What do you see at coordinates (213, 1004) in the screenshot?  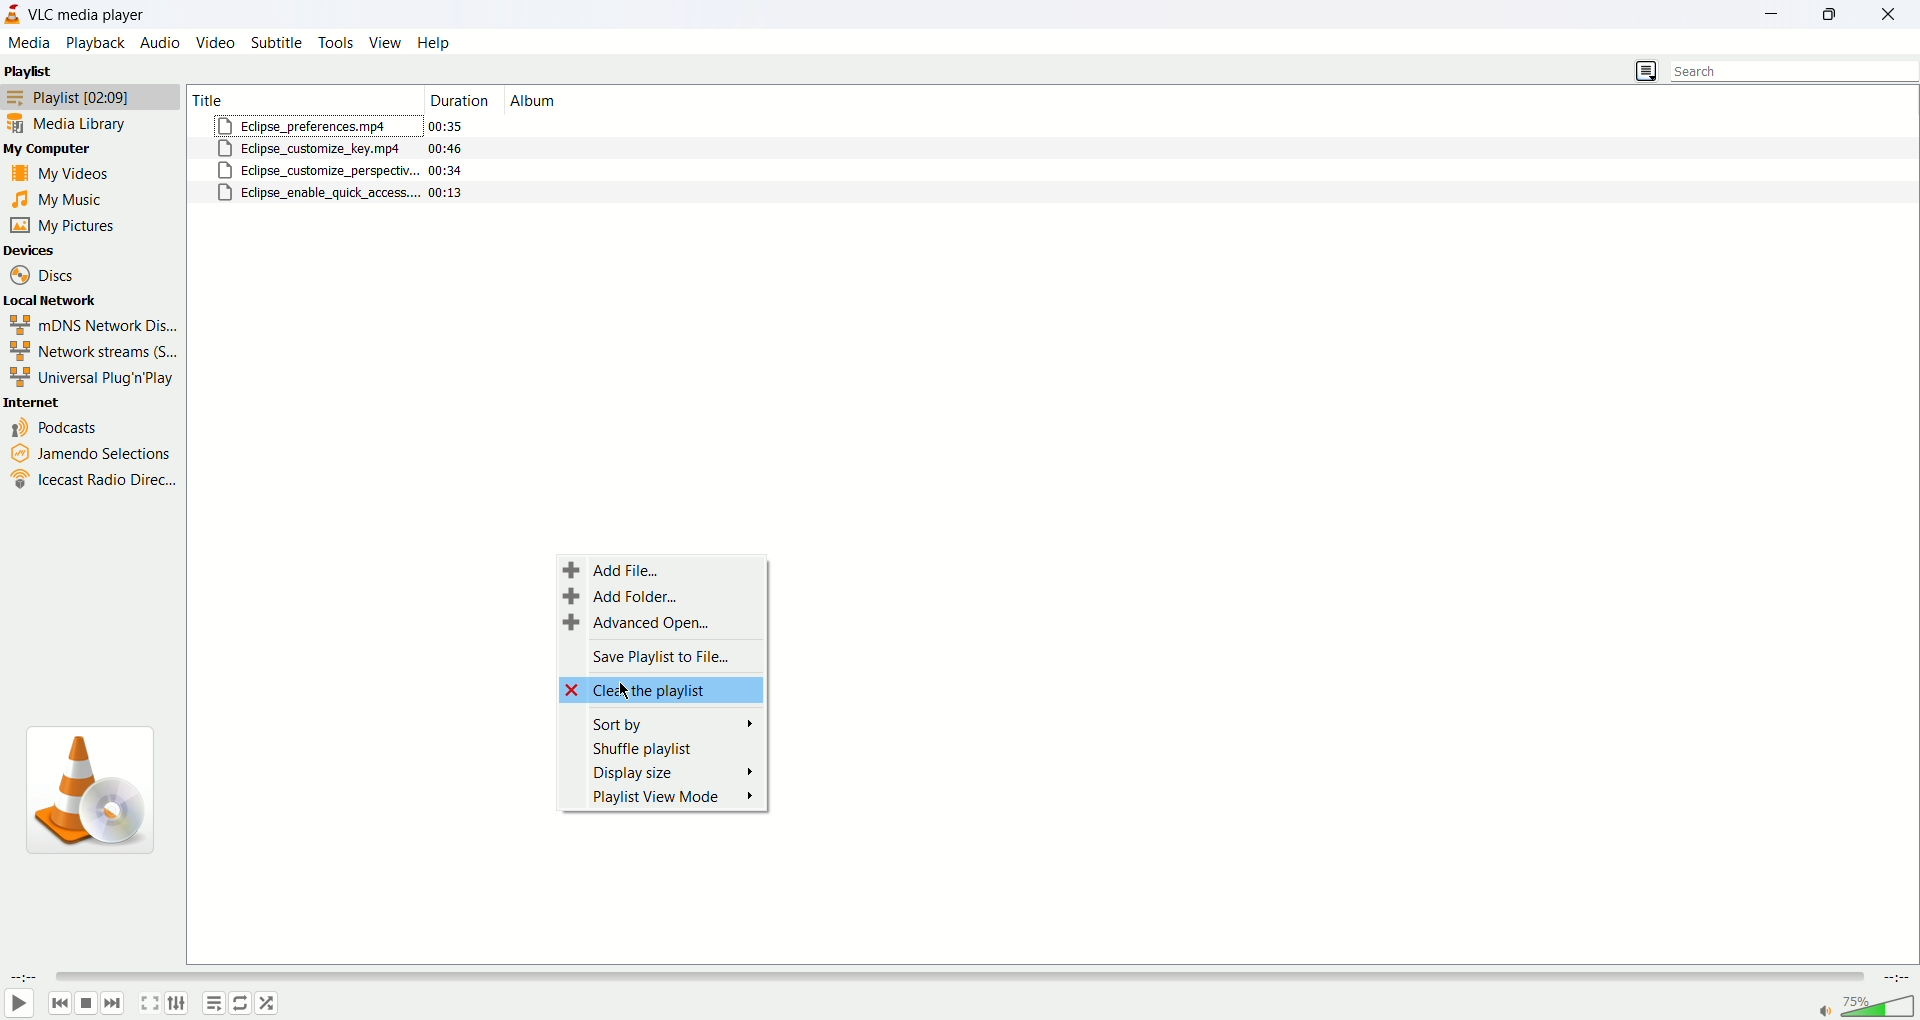 I see `playlist` at bounding box center [213, 1004].